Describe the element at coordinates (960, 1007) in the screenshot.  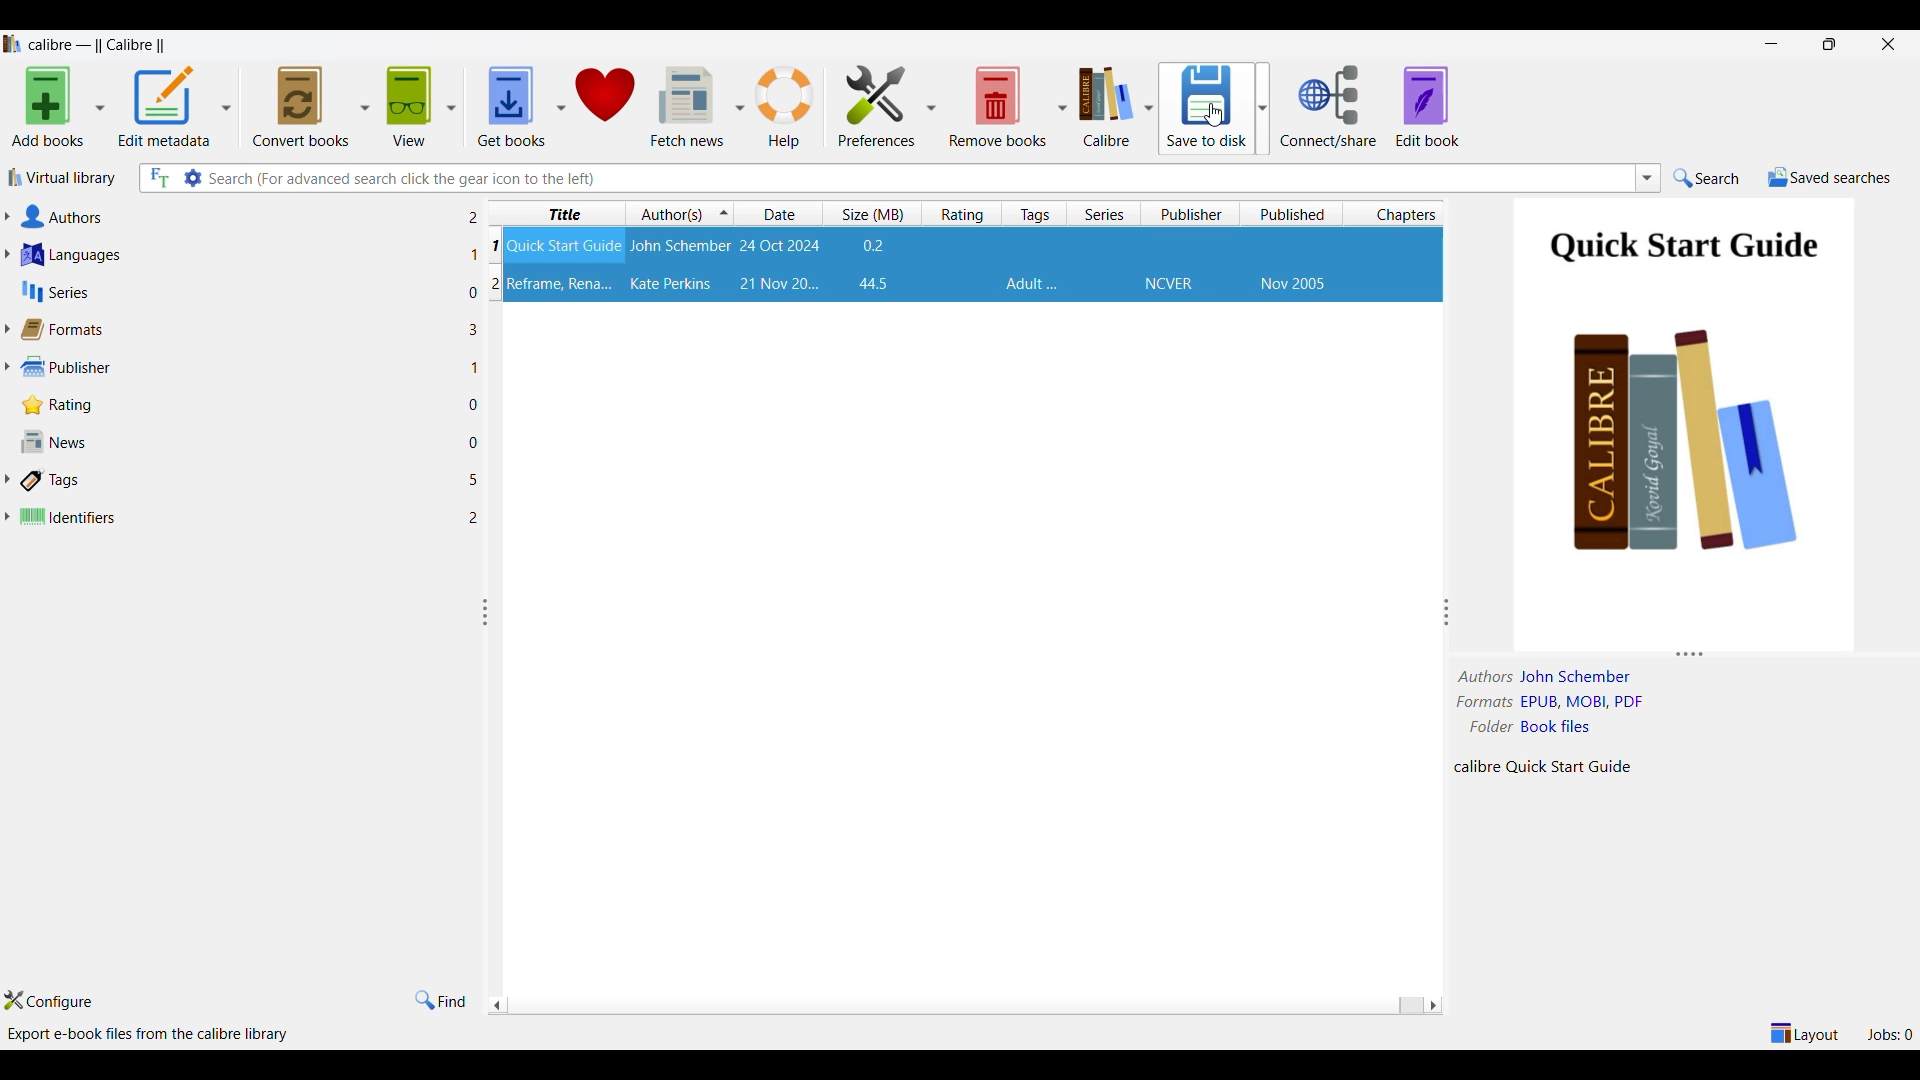
I see `Horizontal slide bar` at that location.